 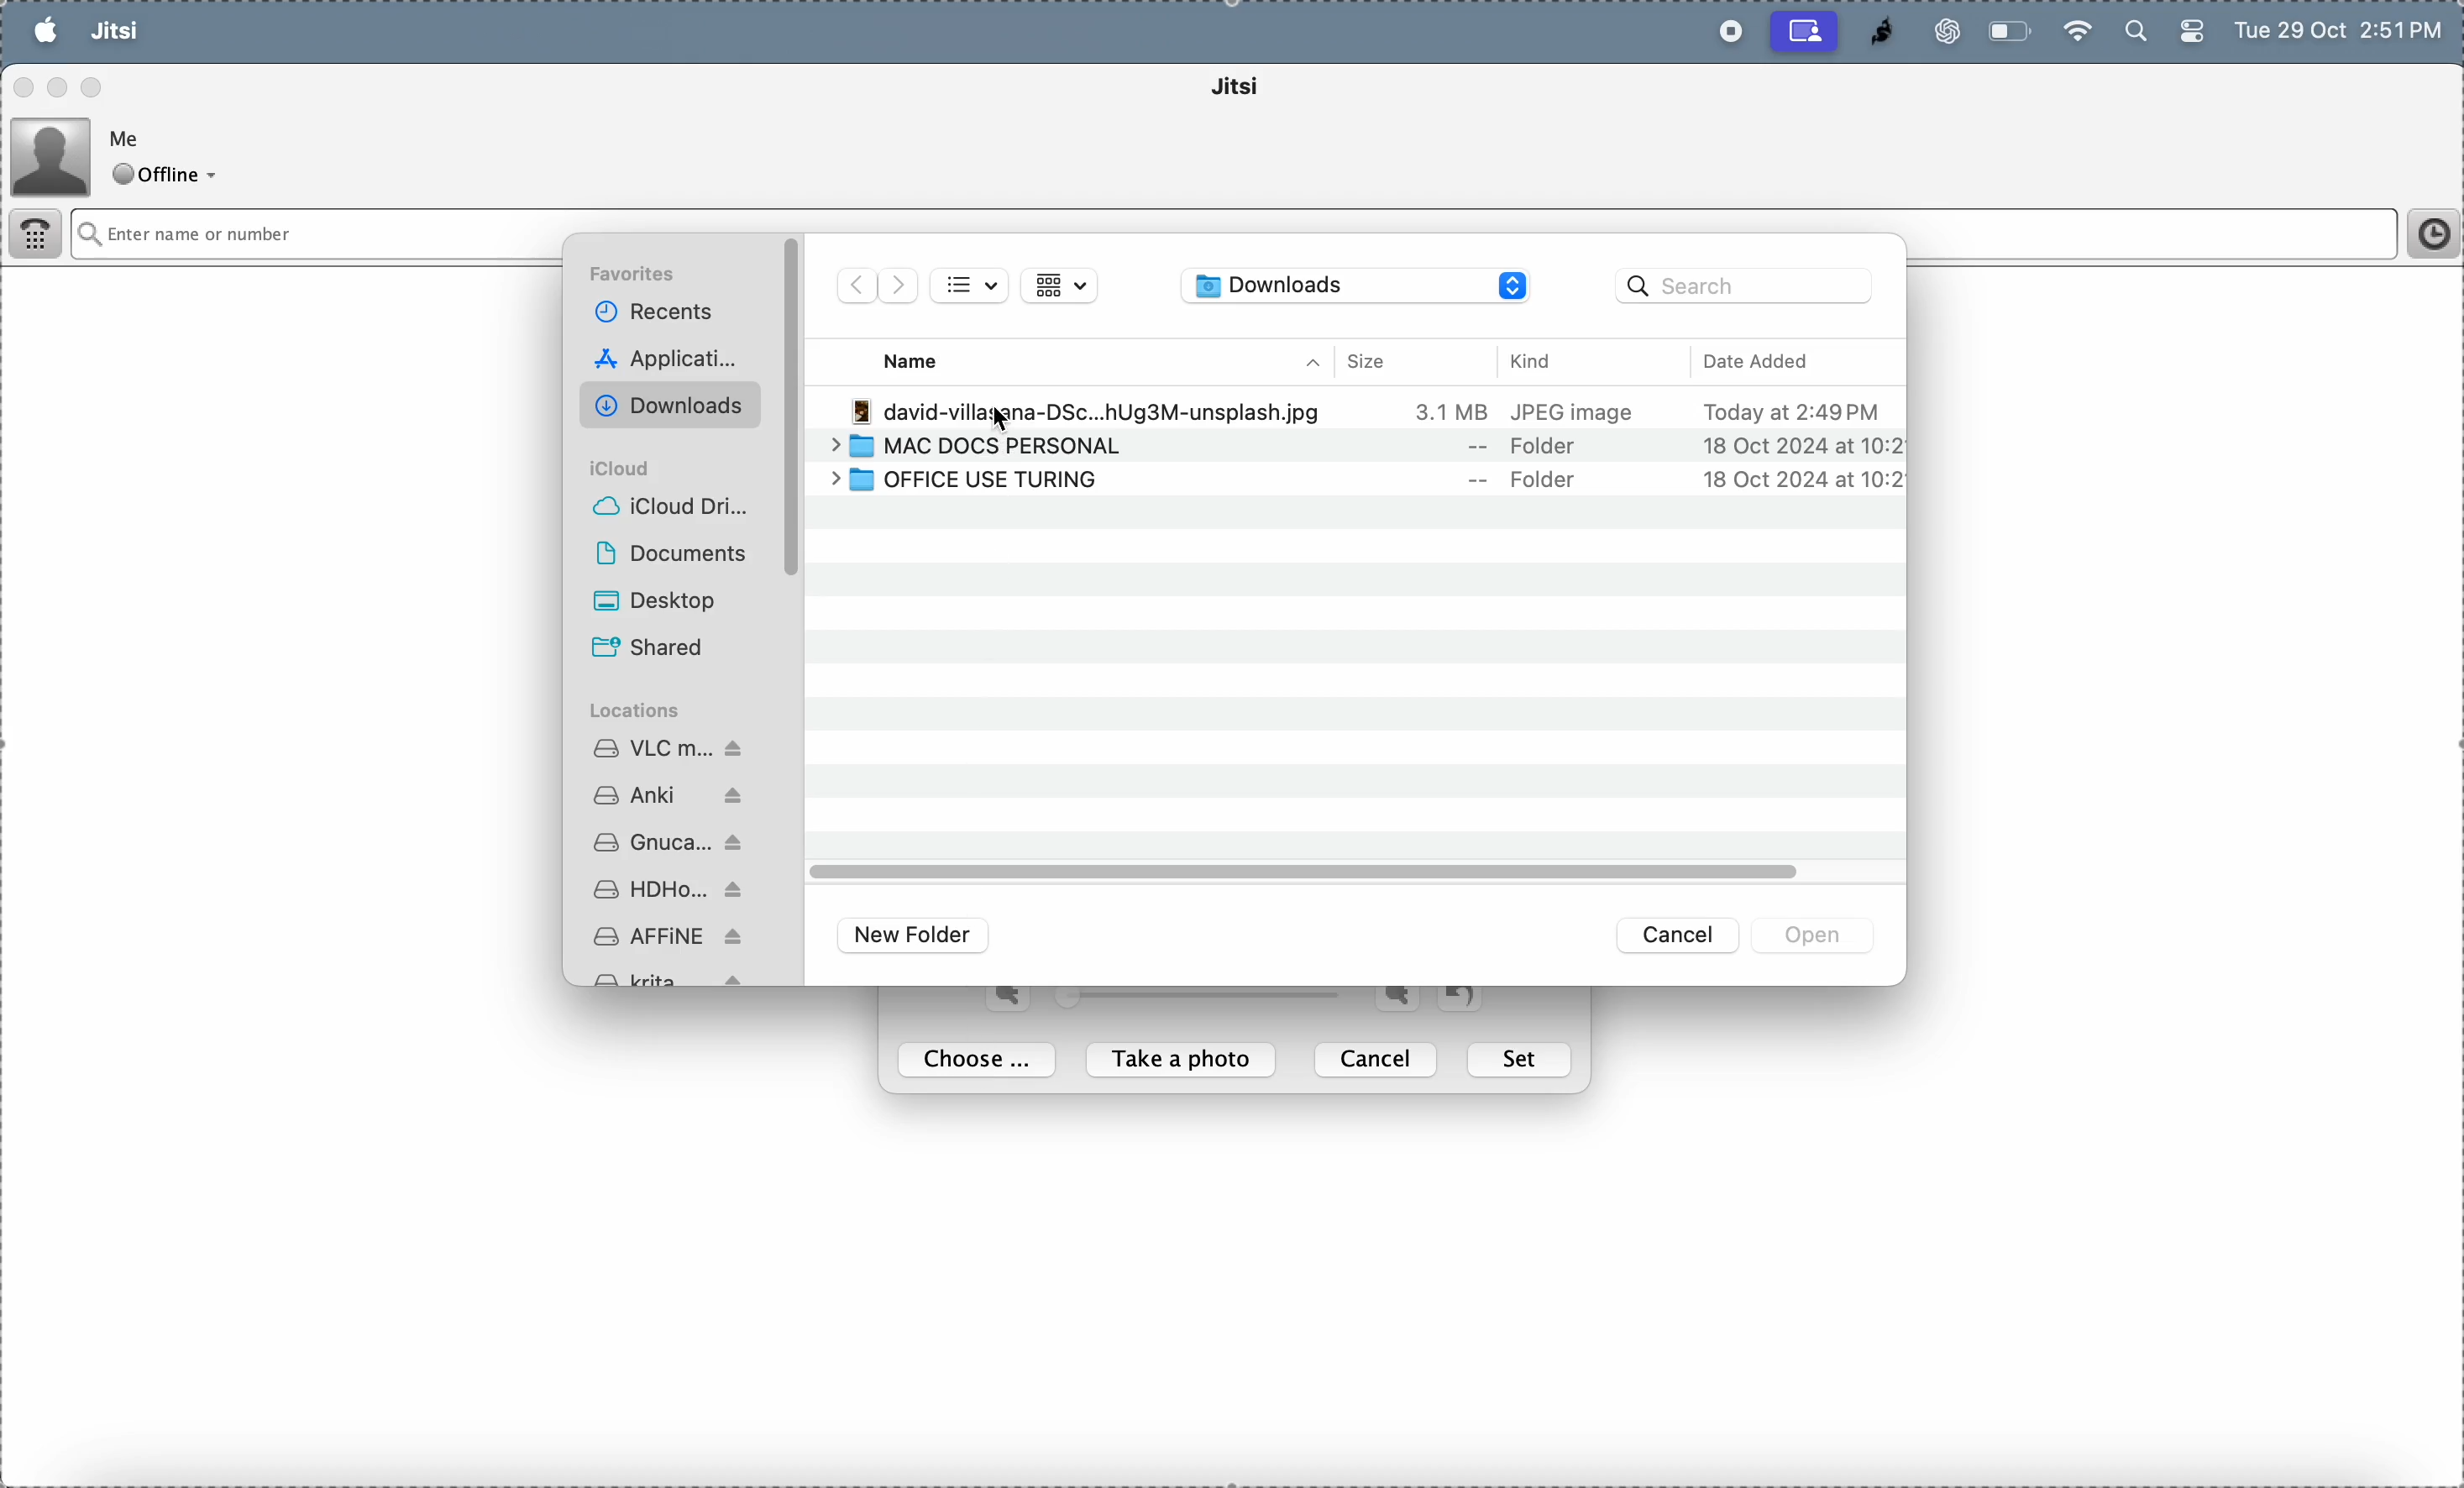 What do you see at coordinates (1186, 1061) in the screenshot?
I see `take a photo` at bounding box center [1186, 1061].